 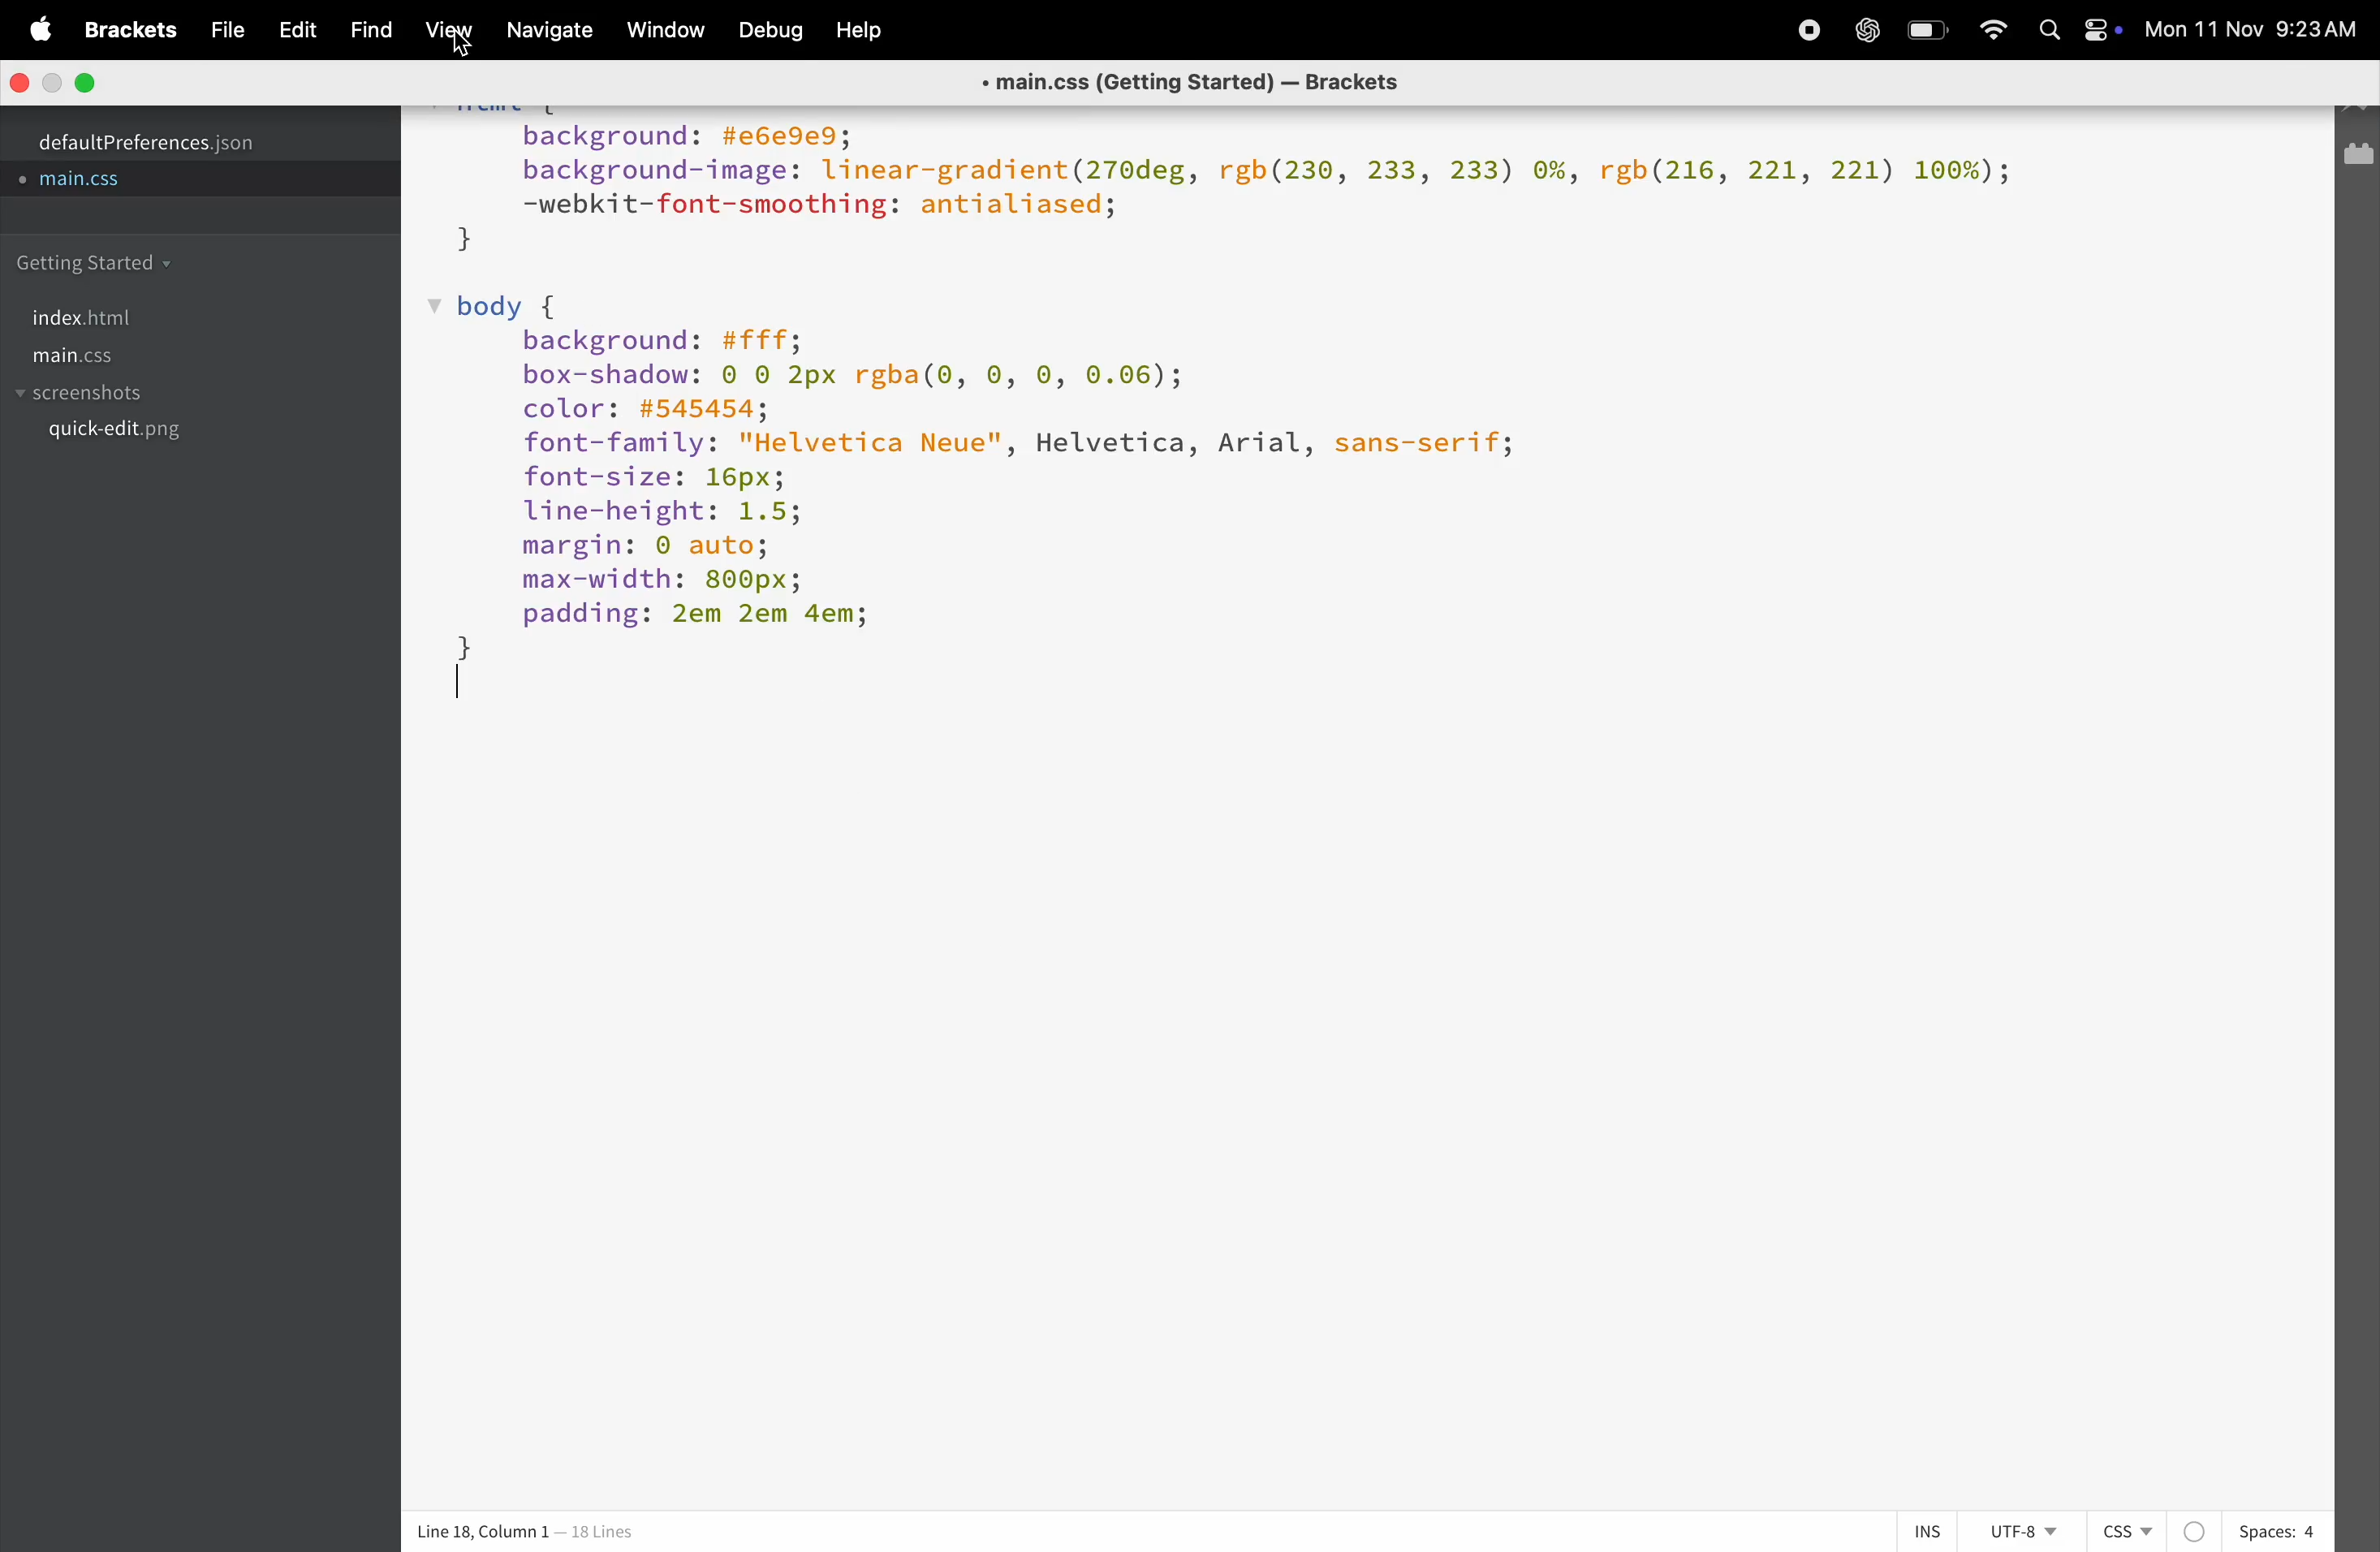 I want to click on record, so click(x=1802, y=29).